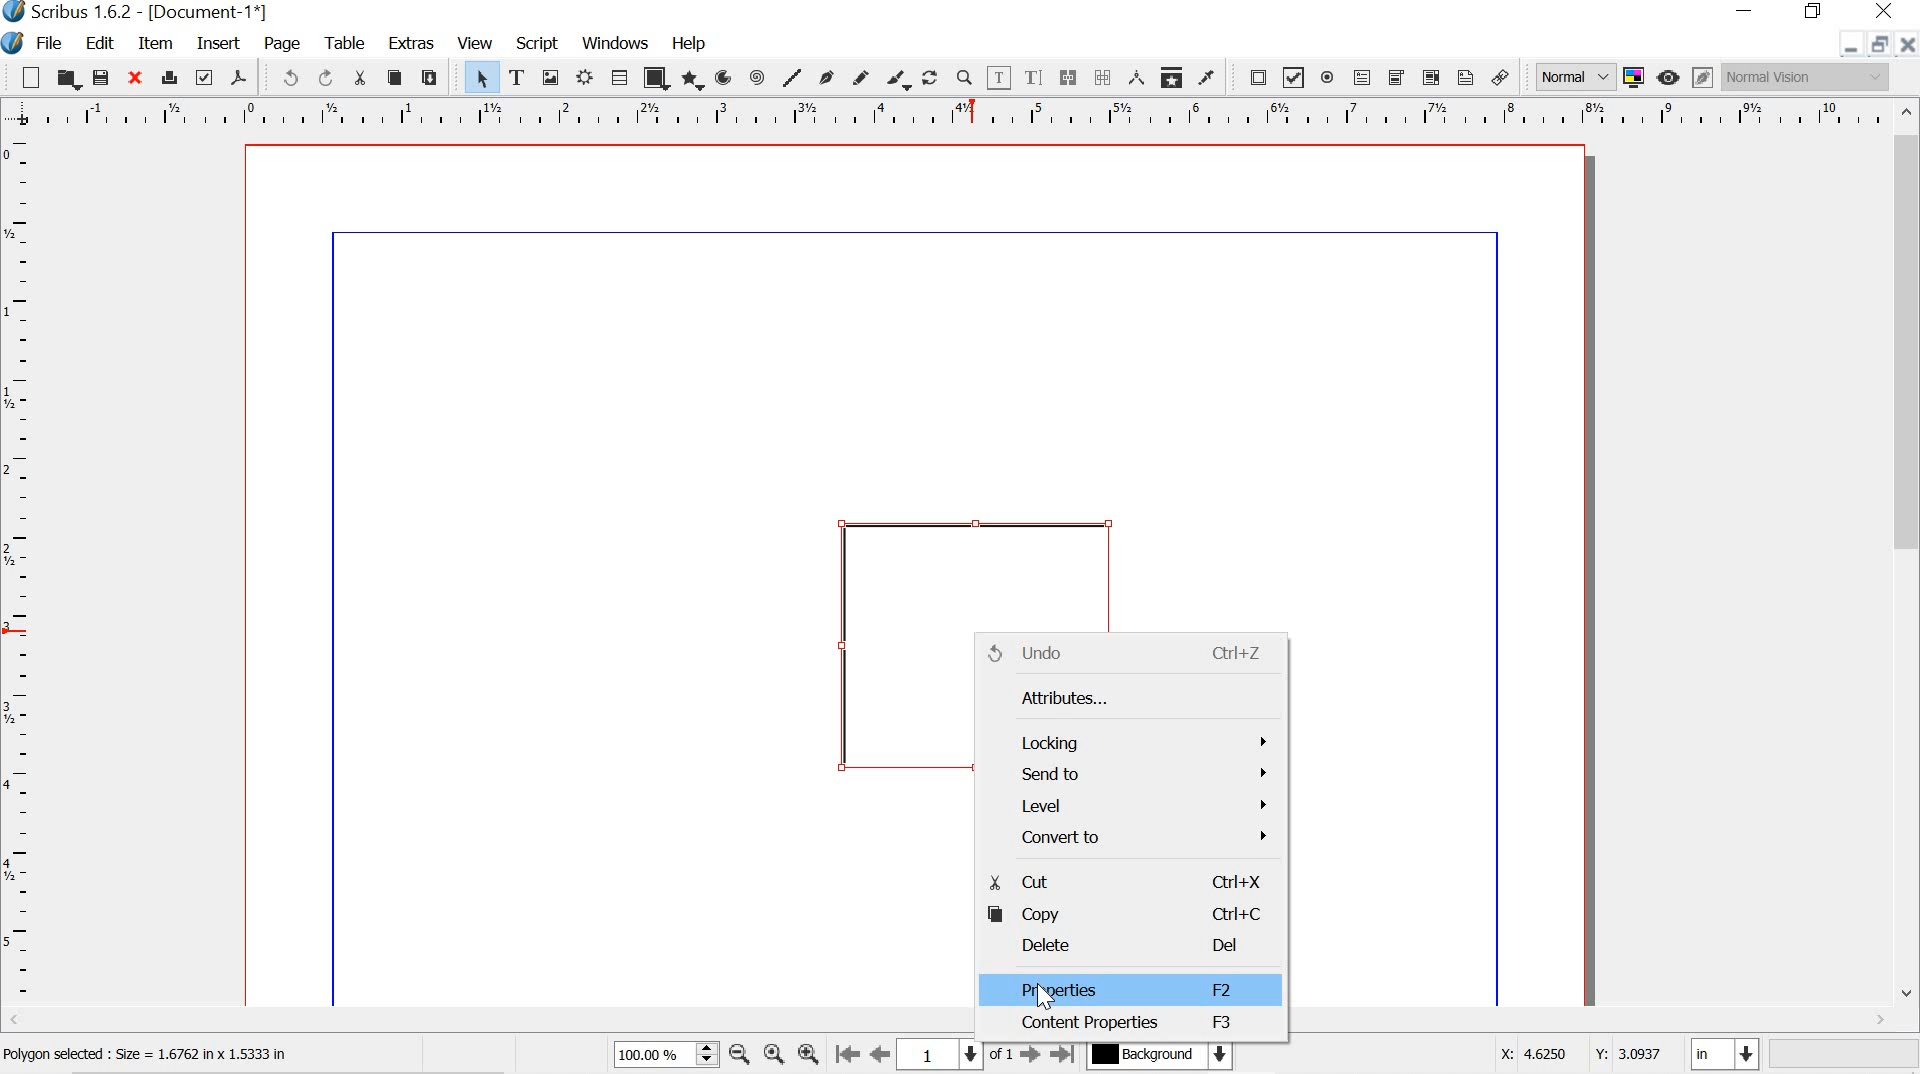  What do you see at coordinates (1908, 45) in the screenshot?
I see `CLOSE` at bounding box center [1908, 45].